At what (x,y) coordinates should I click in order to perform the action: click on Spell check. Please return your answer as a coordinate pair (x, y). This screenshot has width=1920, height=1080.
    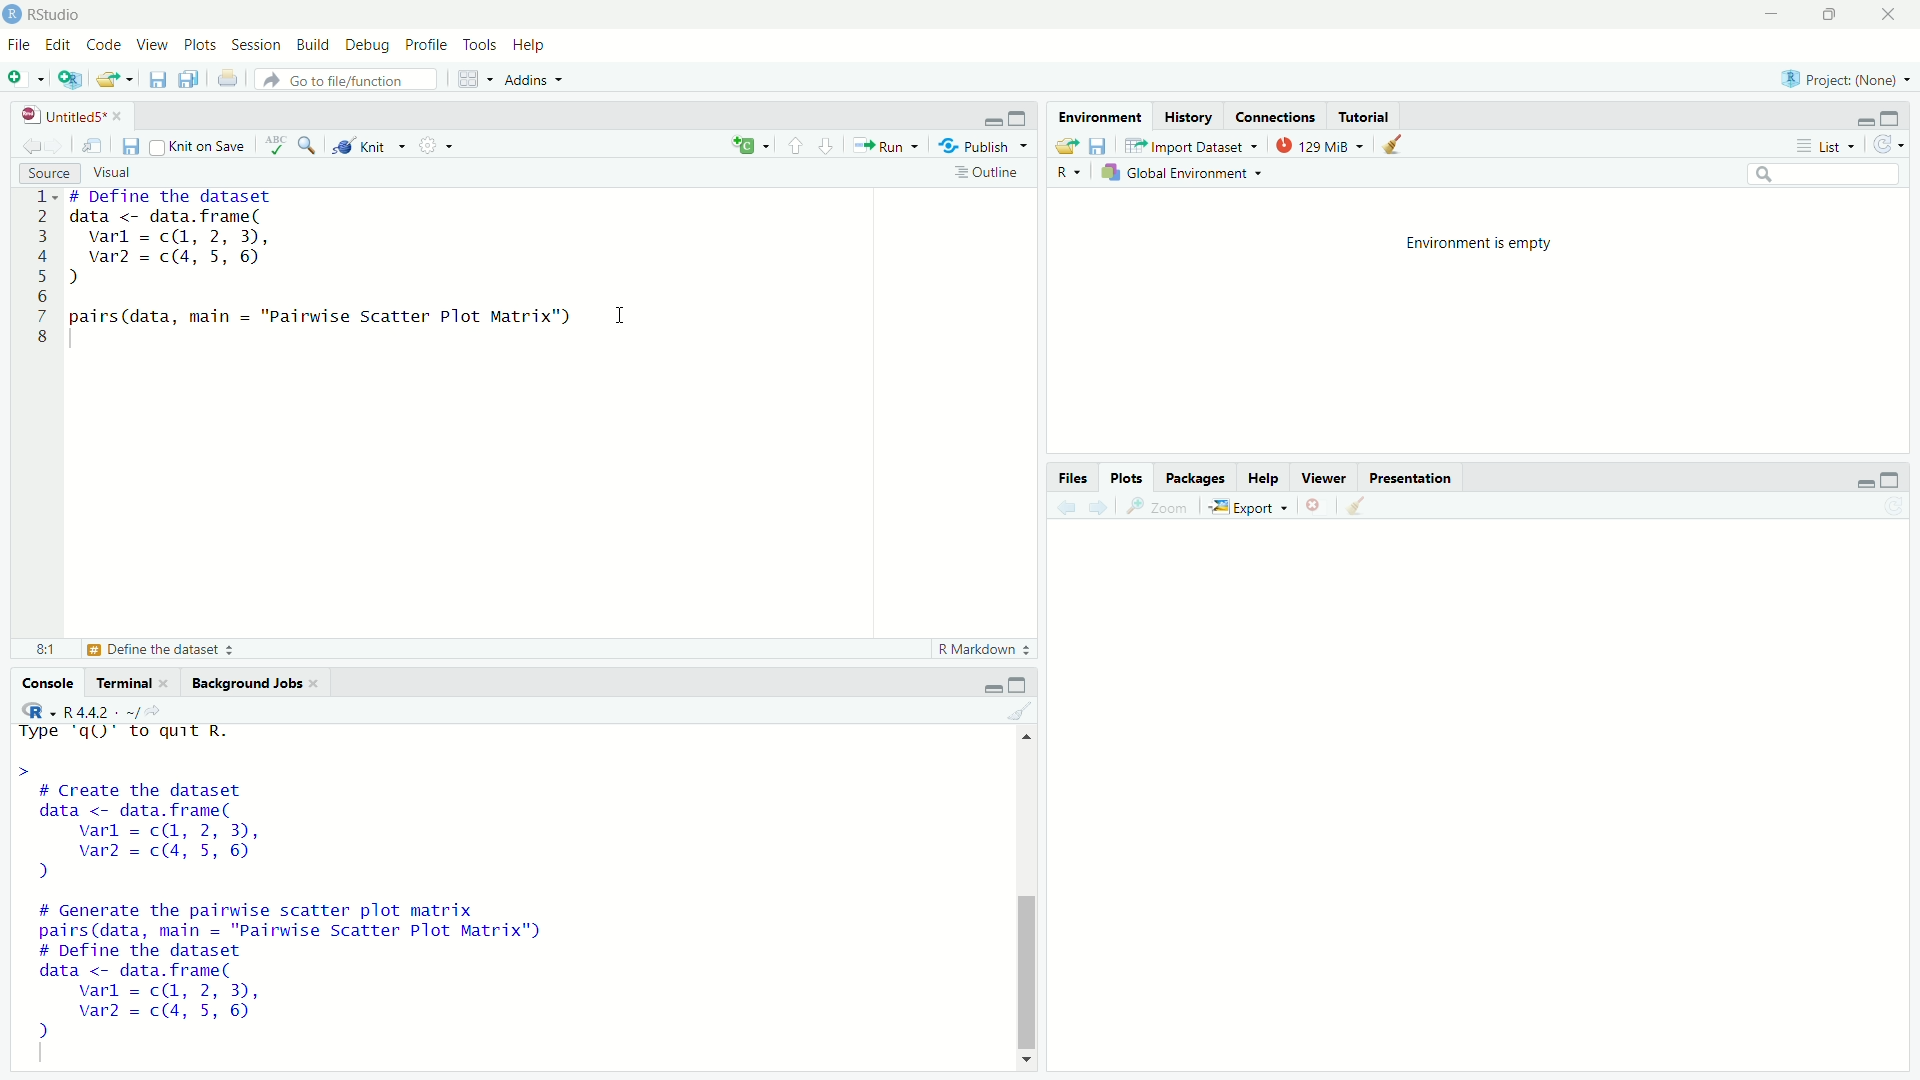
    Looking at the image, I should click on (276, 146).